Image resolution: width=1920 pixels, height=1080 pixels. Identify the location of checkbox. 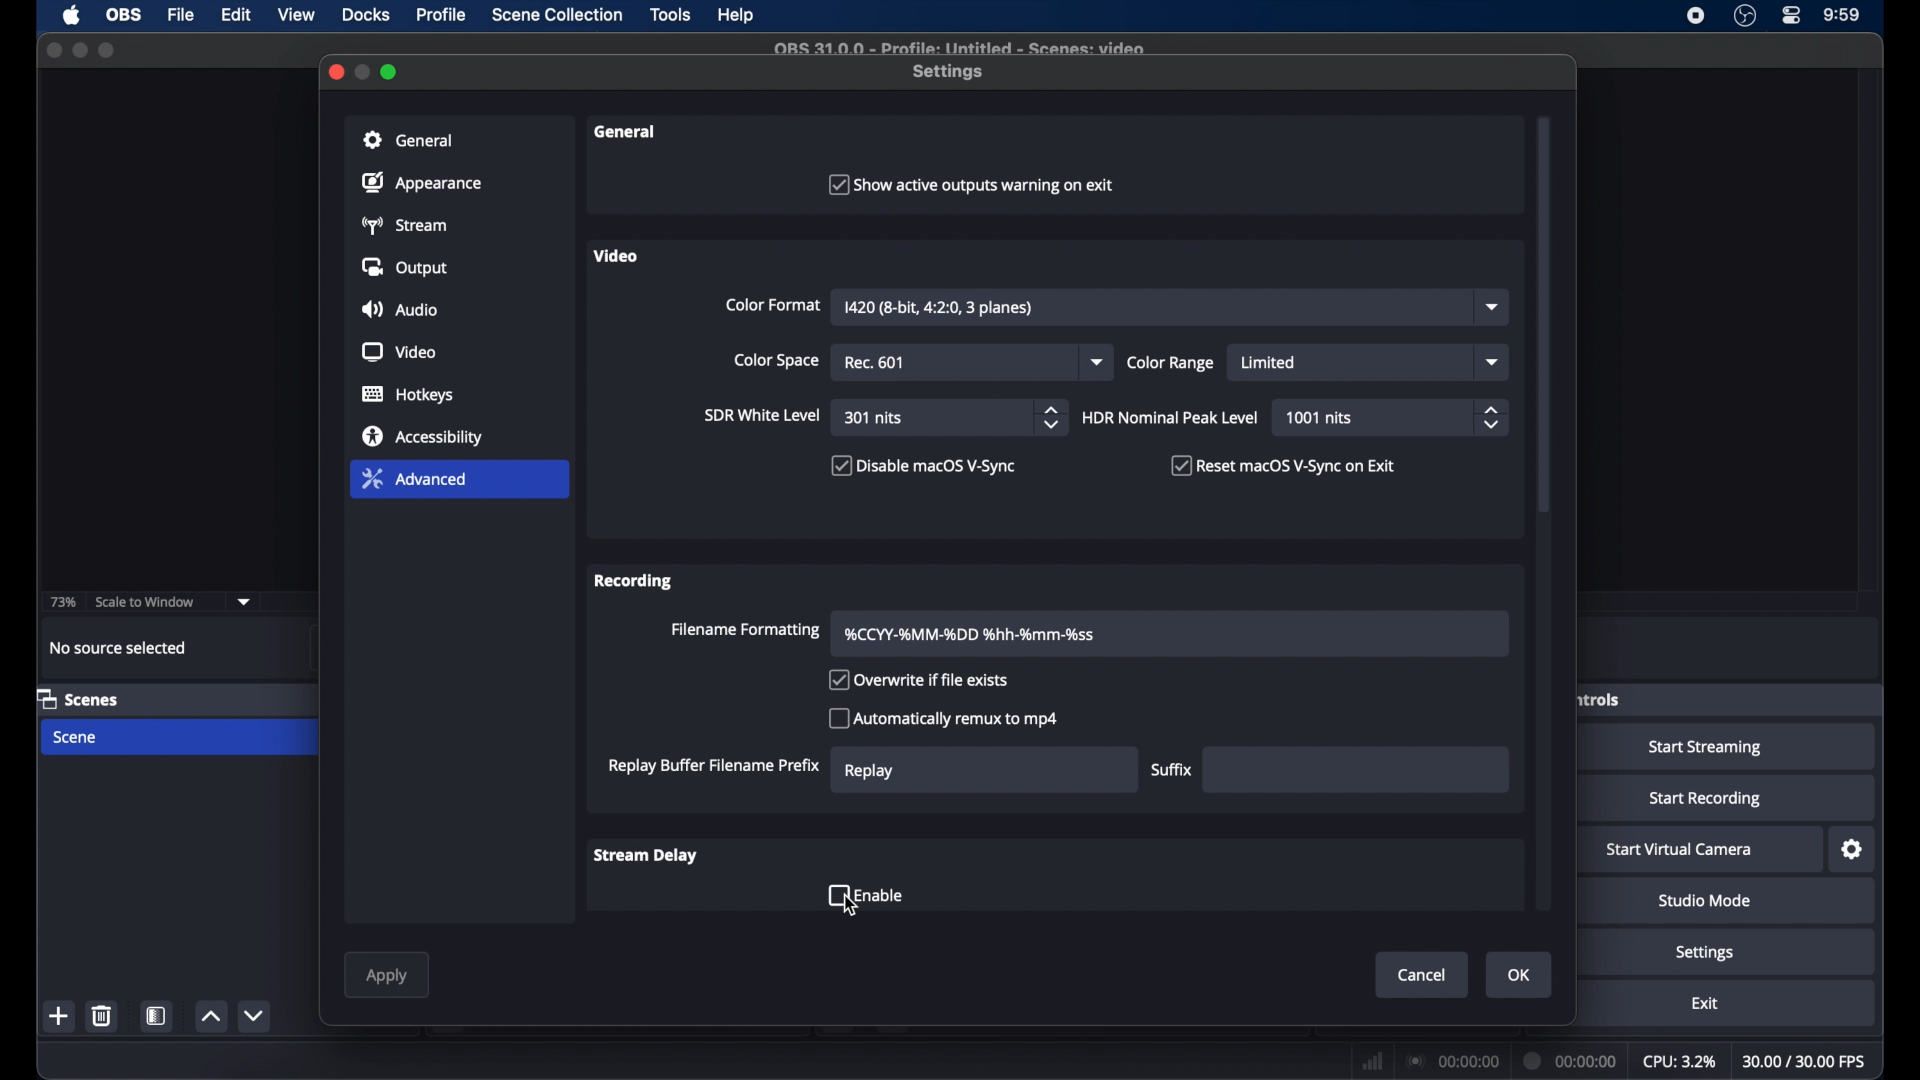
(943, 717).